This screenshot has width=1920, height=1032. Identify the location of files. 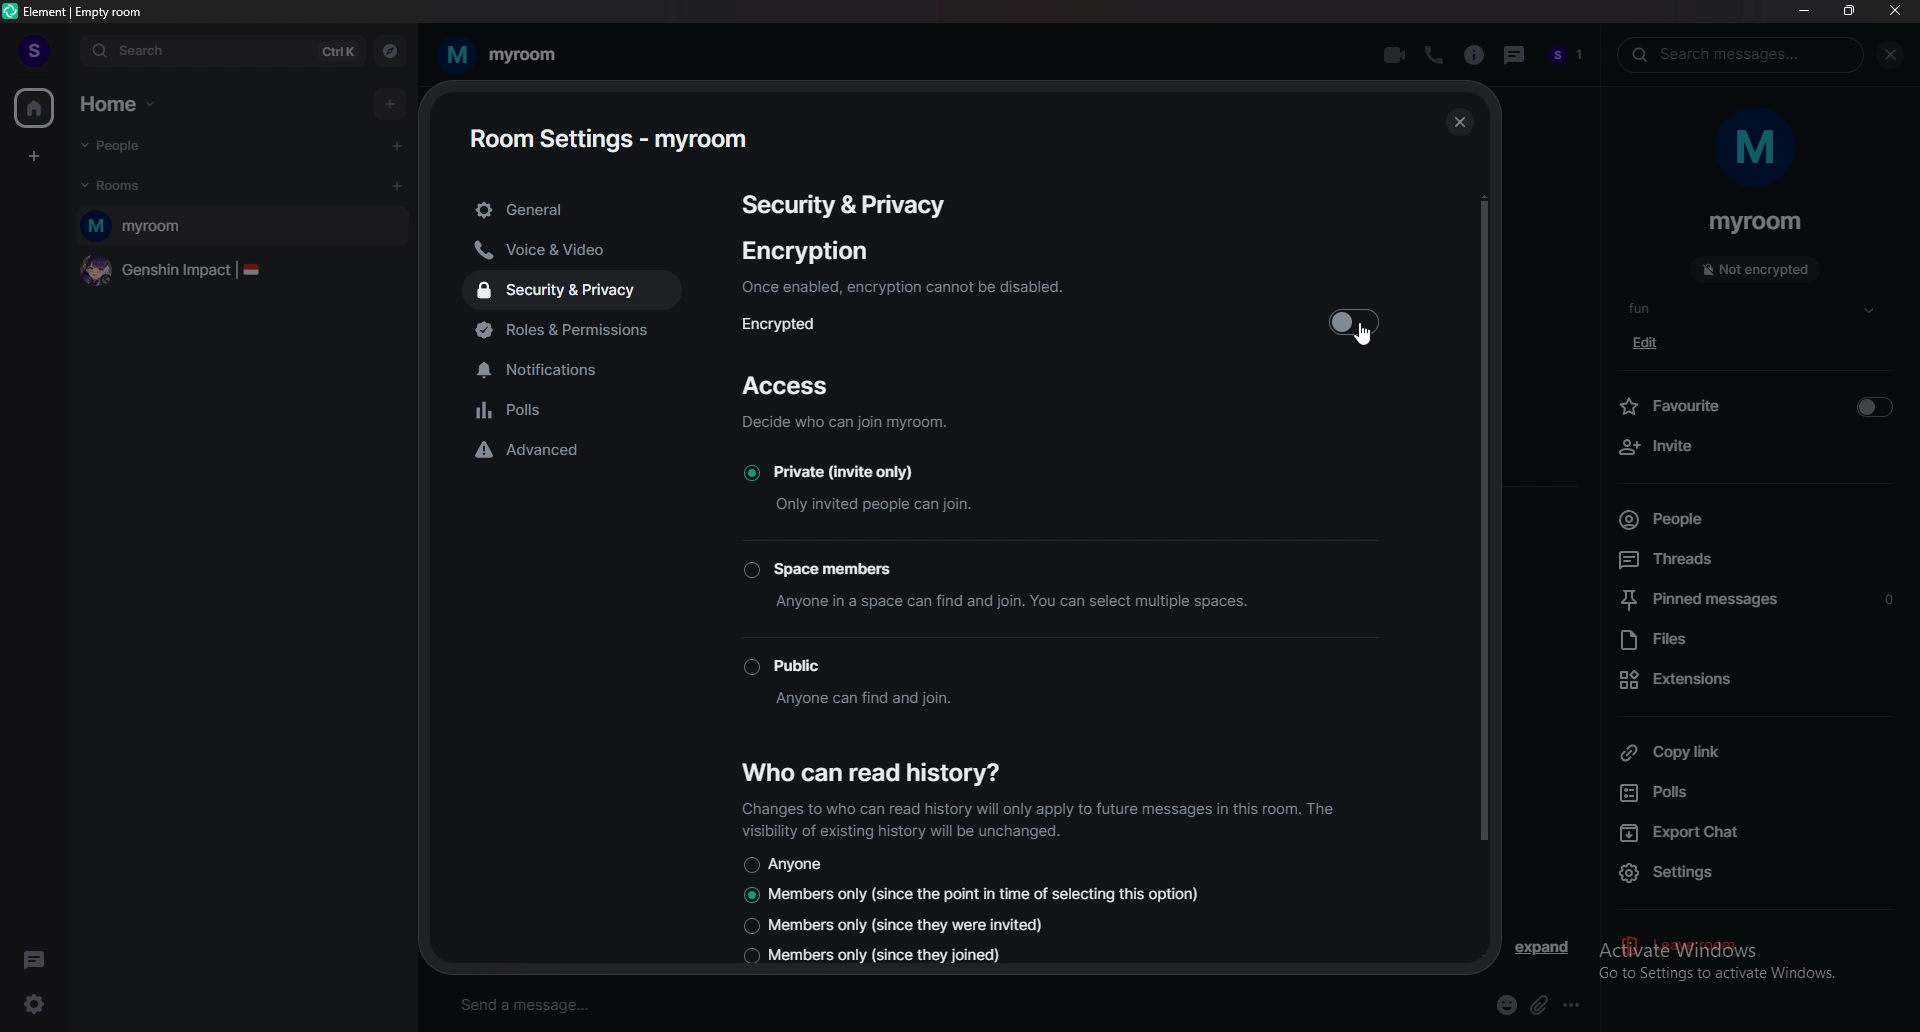
(1761, 641).